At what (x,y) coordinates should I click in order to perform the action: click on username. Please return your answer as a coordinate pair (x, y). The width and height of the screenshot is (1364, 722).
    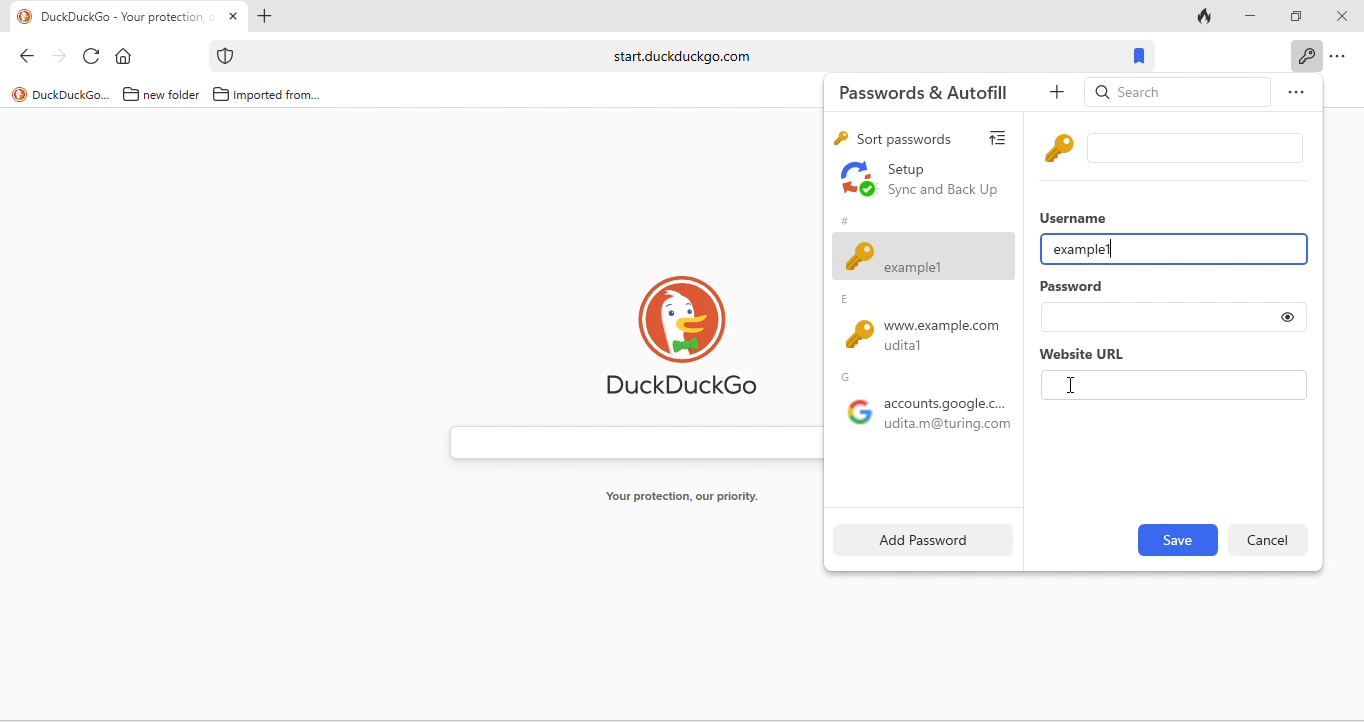
    Looking at the image, I should click on (1078, 216).